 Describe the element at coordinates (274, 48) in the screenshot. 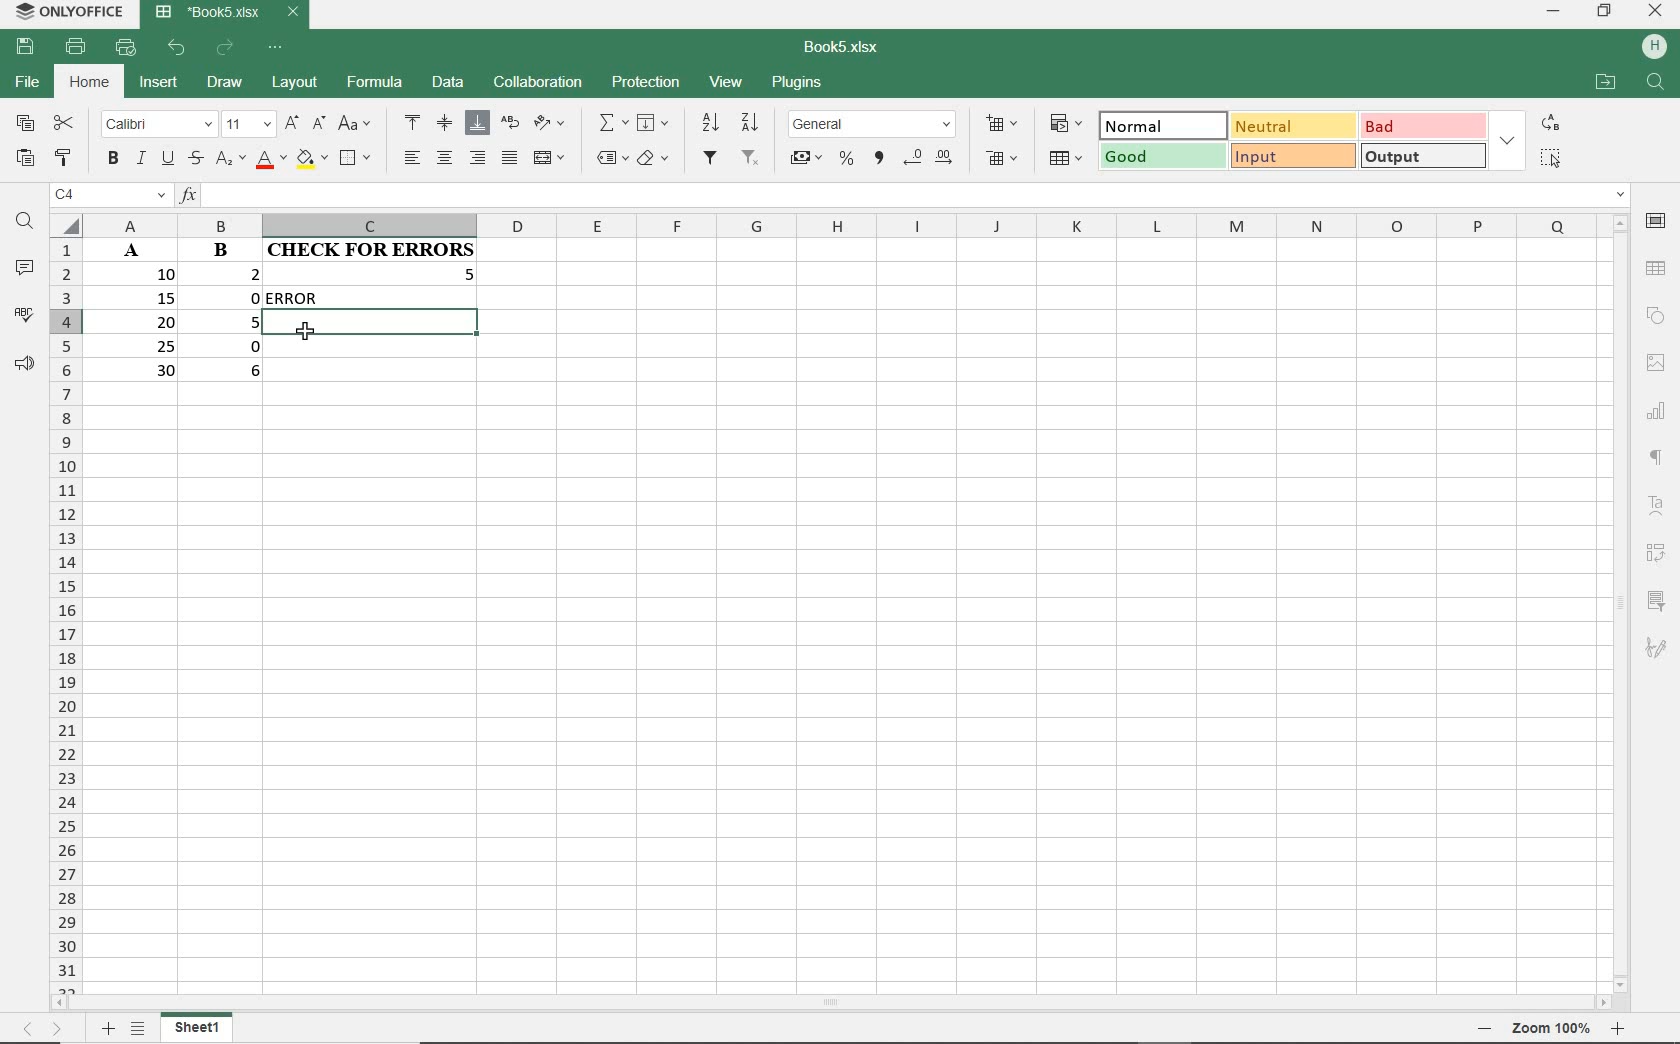

I see `CUSTOMIZE QUICK ACCESS TOOLBAR` at that location.